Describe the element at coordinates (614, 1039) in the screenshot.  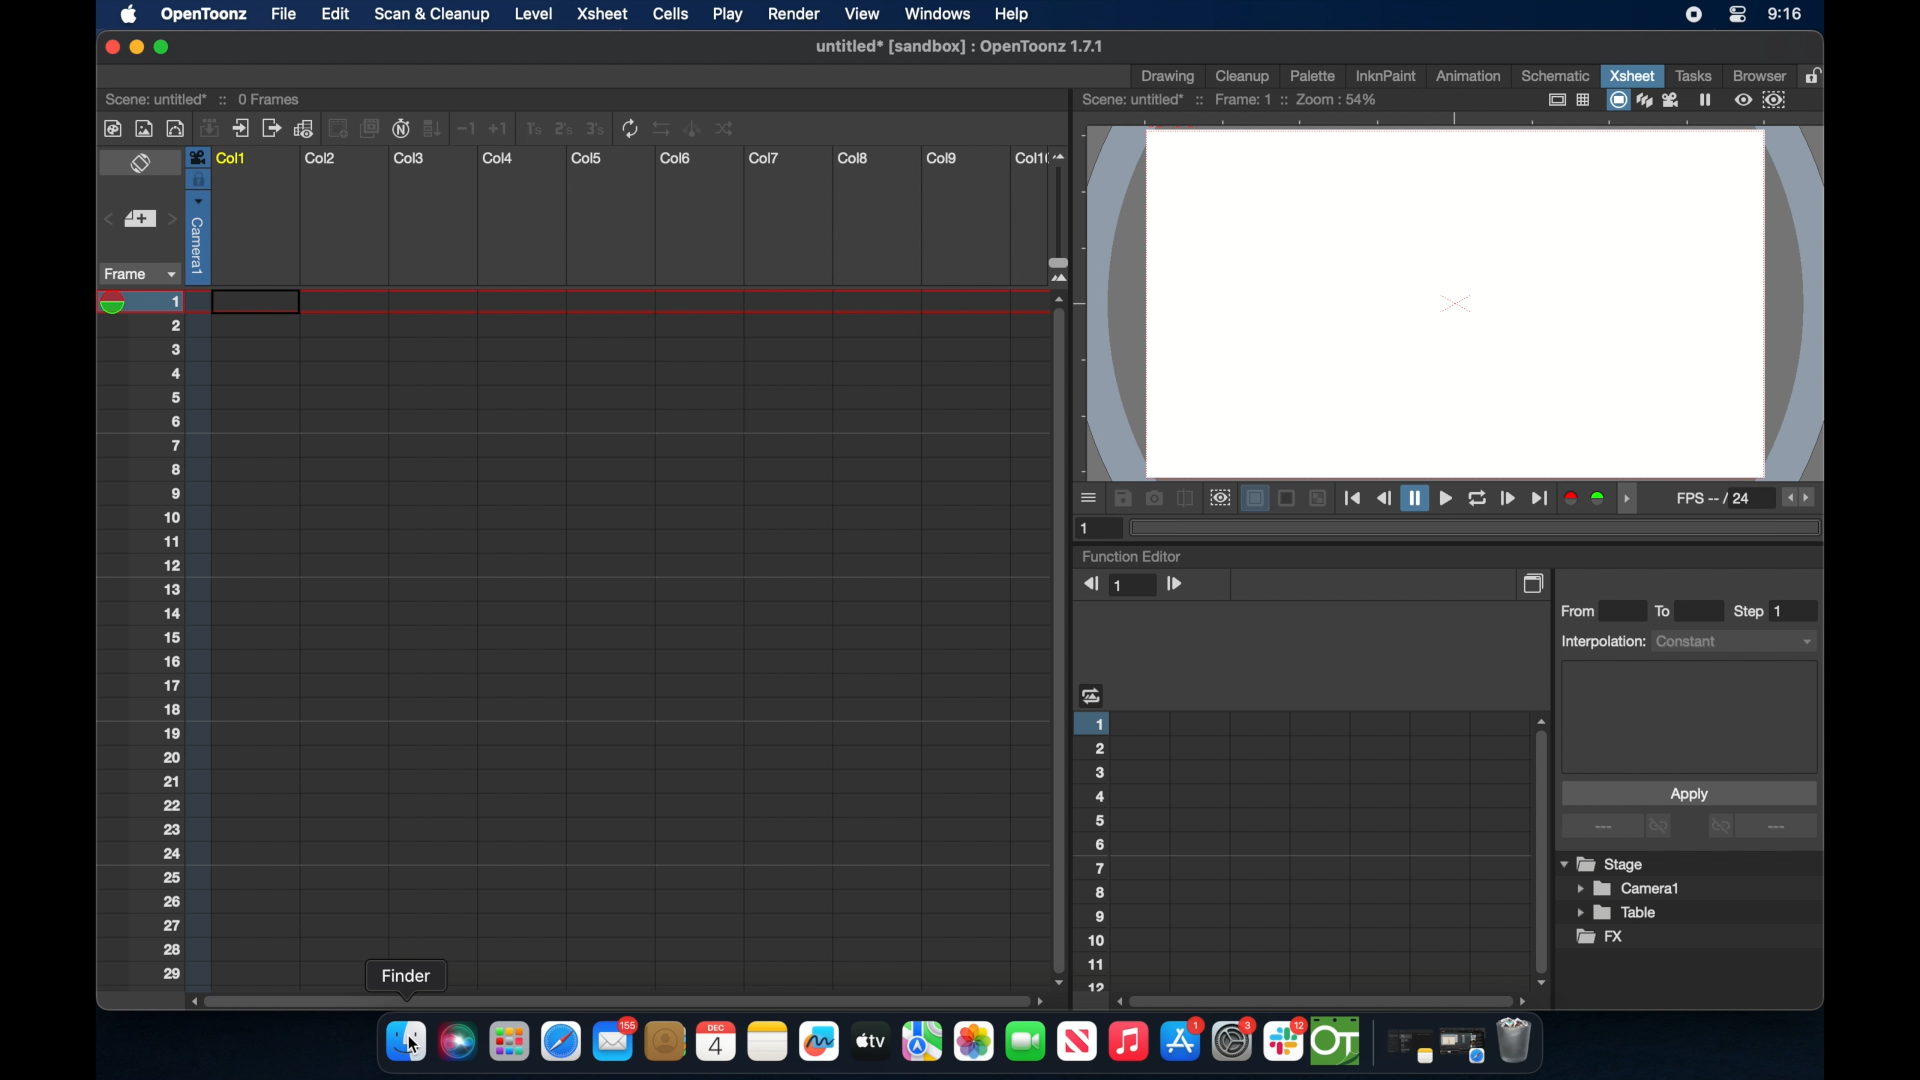
I see `mail` at that location.